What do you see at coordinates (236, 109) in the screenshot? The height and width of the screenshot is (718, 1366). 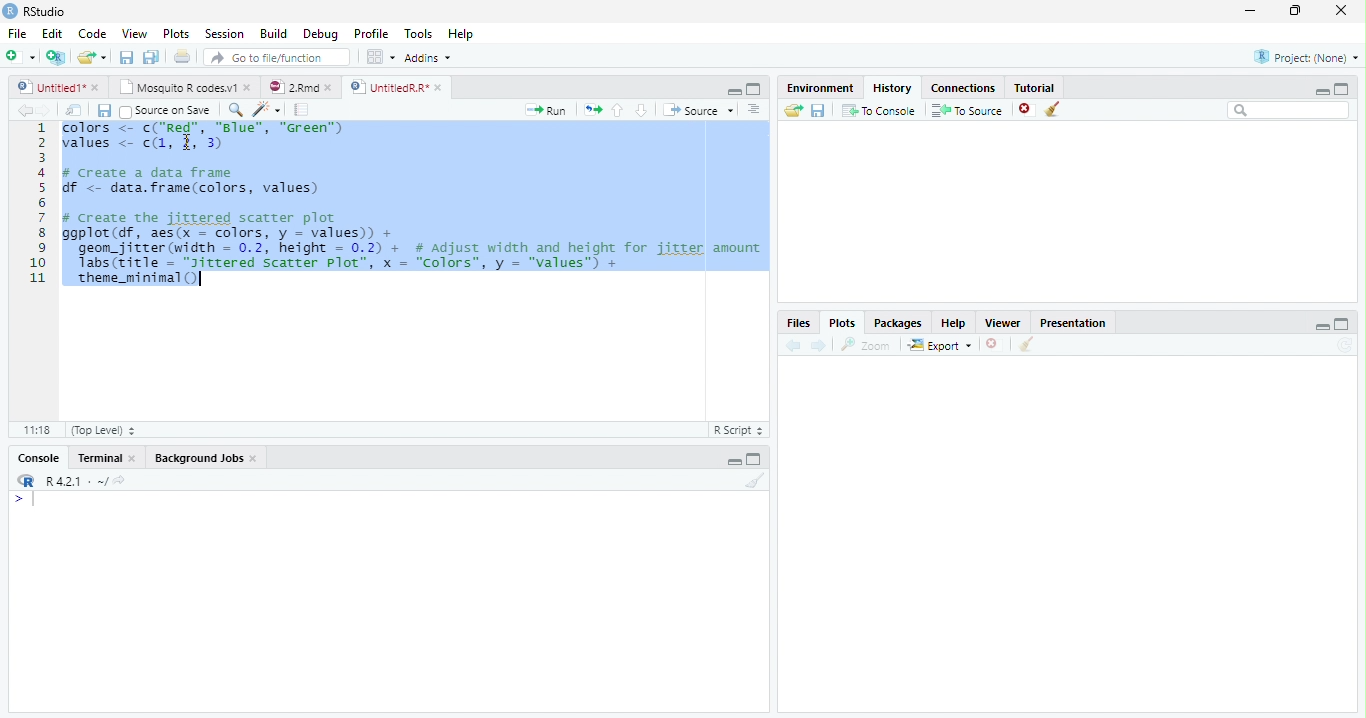 I see `Find/Replace` at bounding box center [236, 109].